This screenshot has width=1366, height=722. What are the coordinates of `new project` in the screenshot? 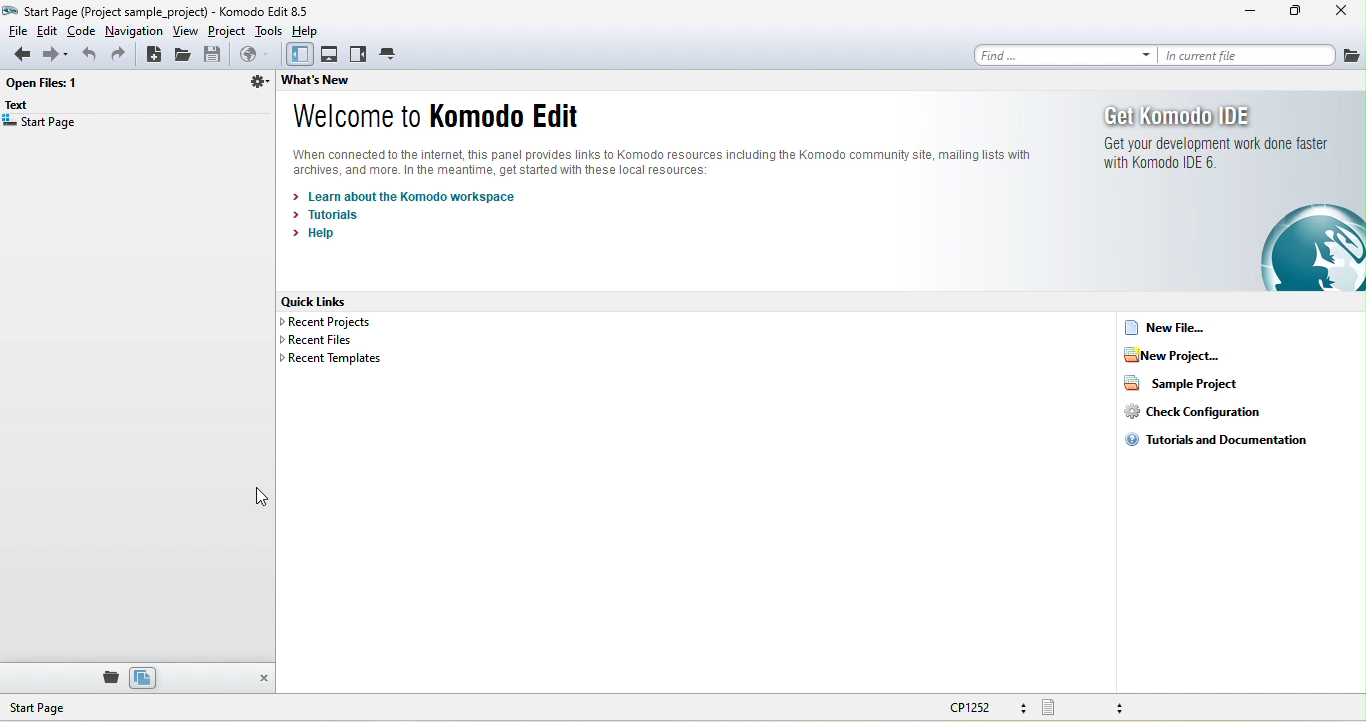 It's located at (1191, 355).